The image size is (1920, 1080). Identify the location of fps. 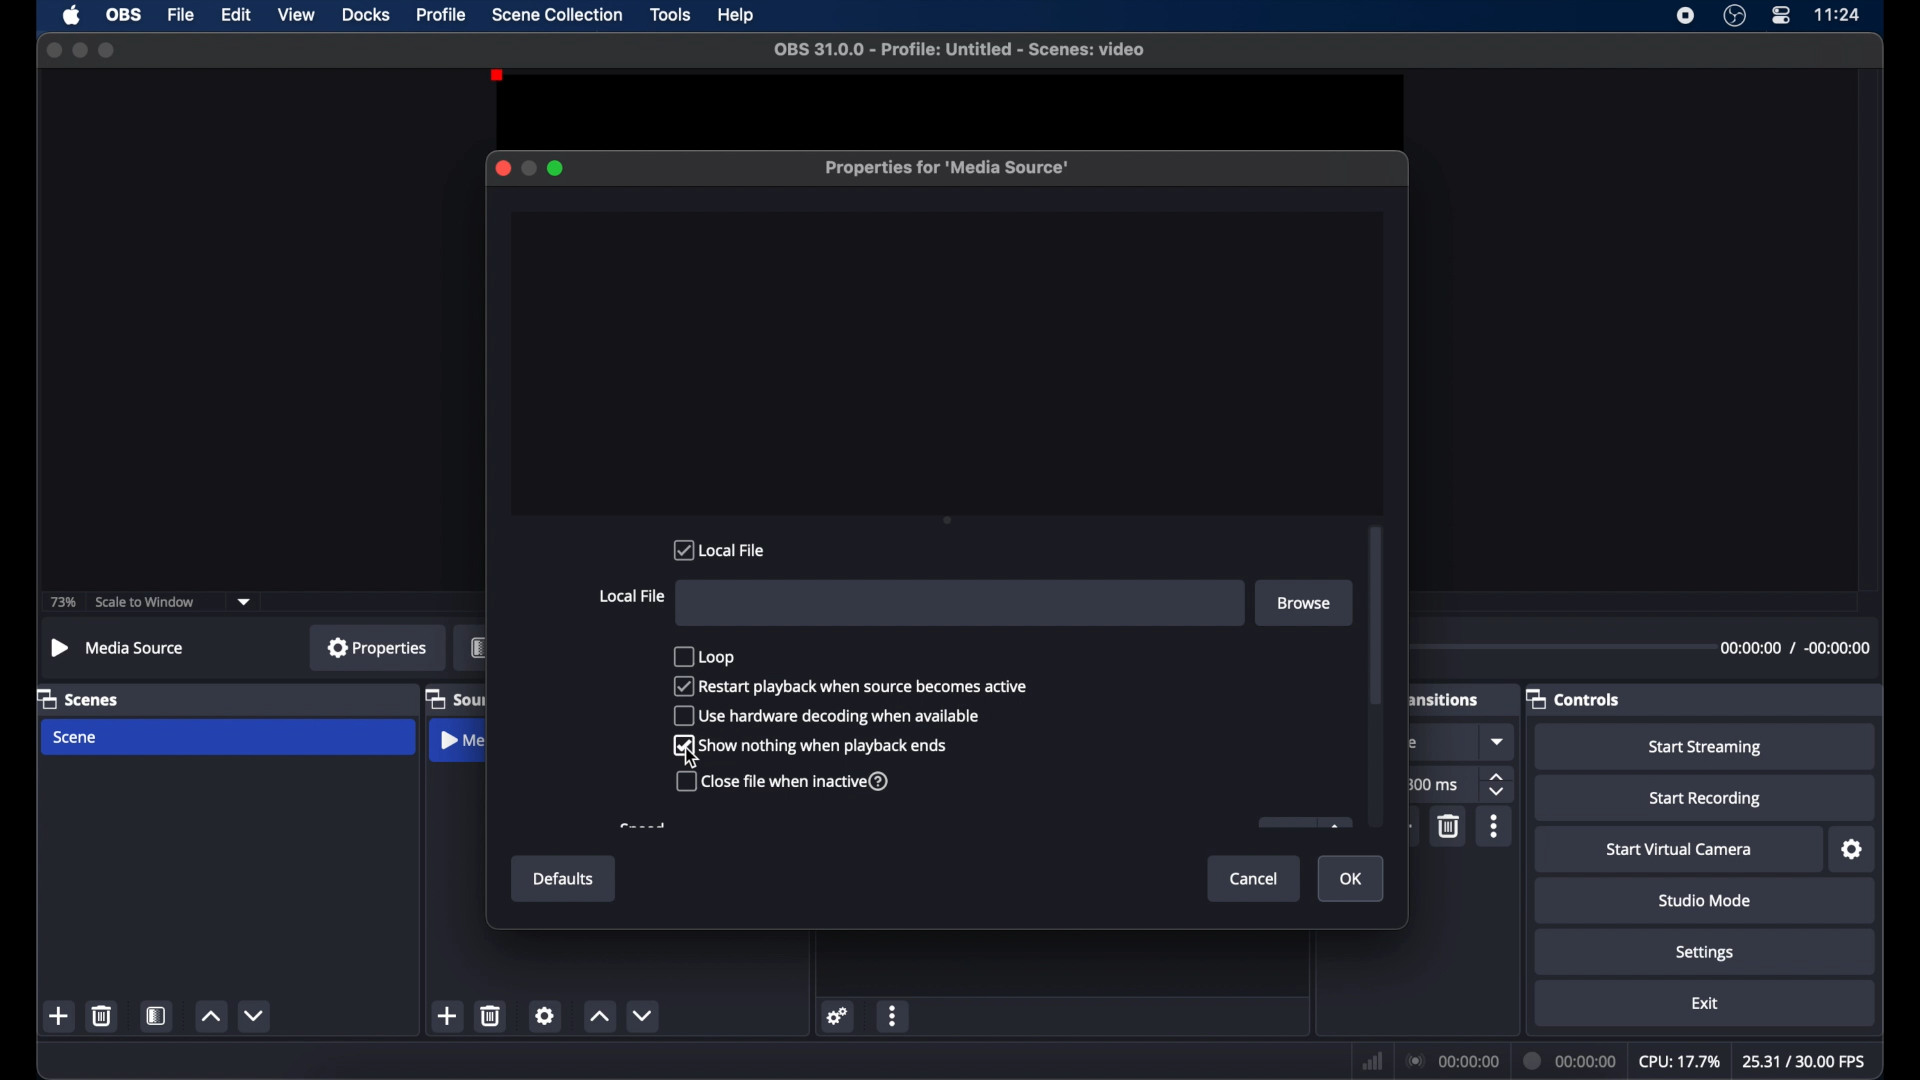
(1804, 1061).